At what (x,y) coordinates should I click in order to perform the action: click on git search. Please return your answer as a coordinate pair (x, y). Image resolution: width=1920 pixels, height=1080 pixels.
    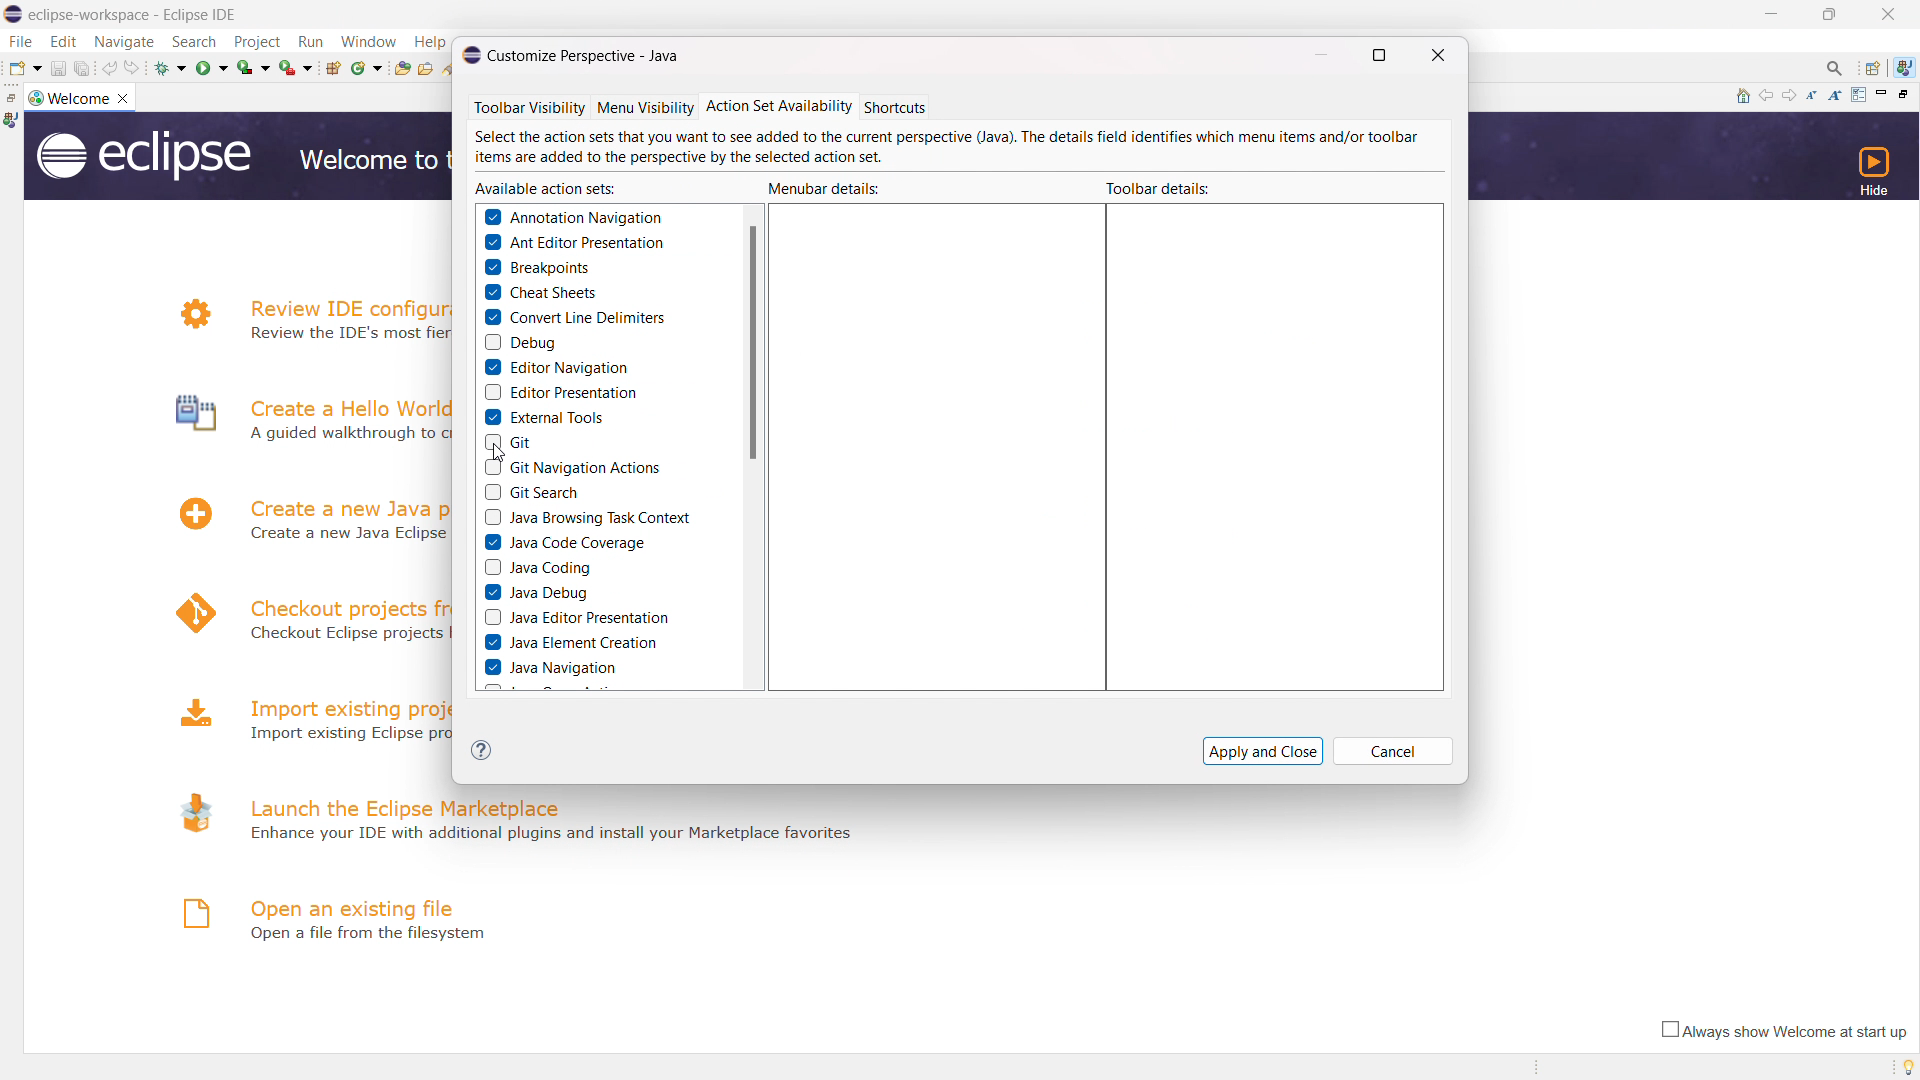
    Looking at the image, I should click on (529, 493).